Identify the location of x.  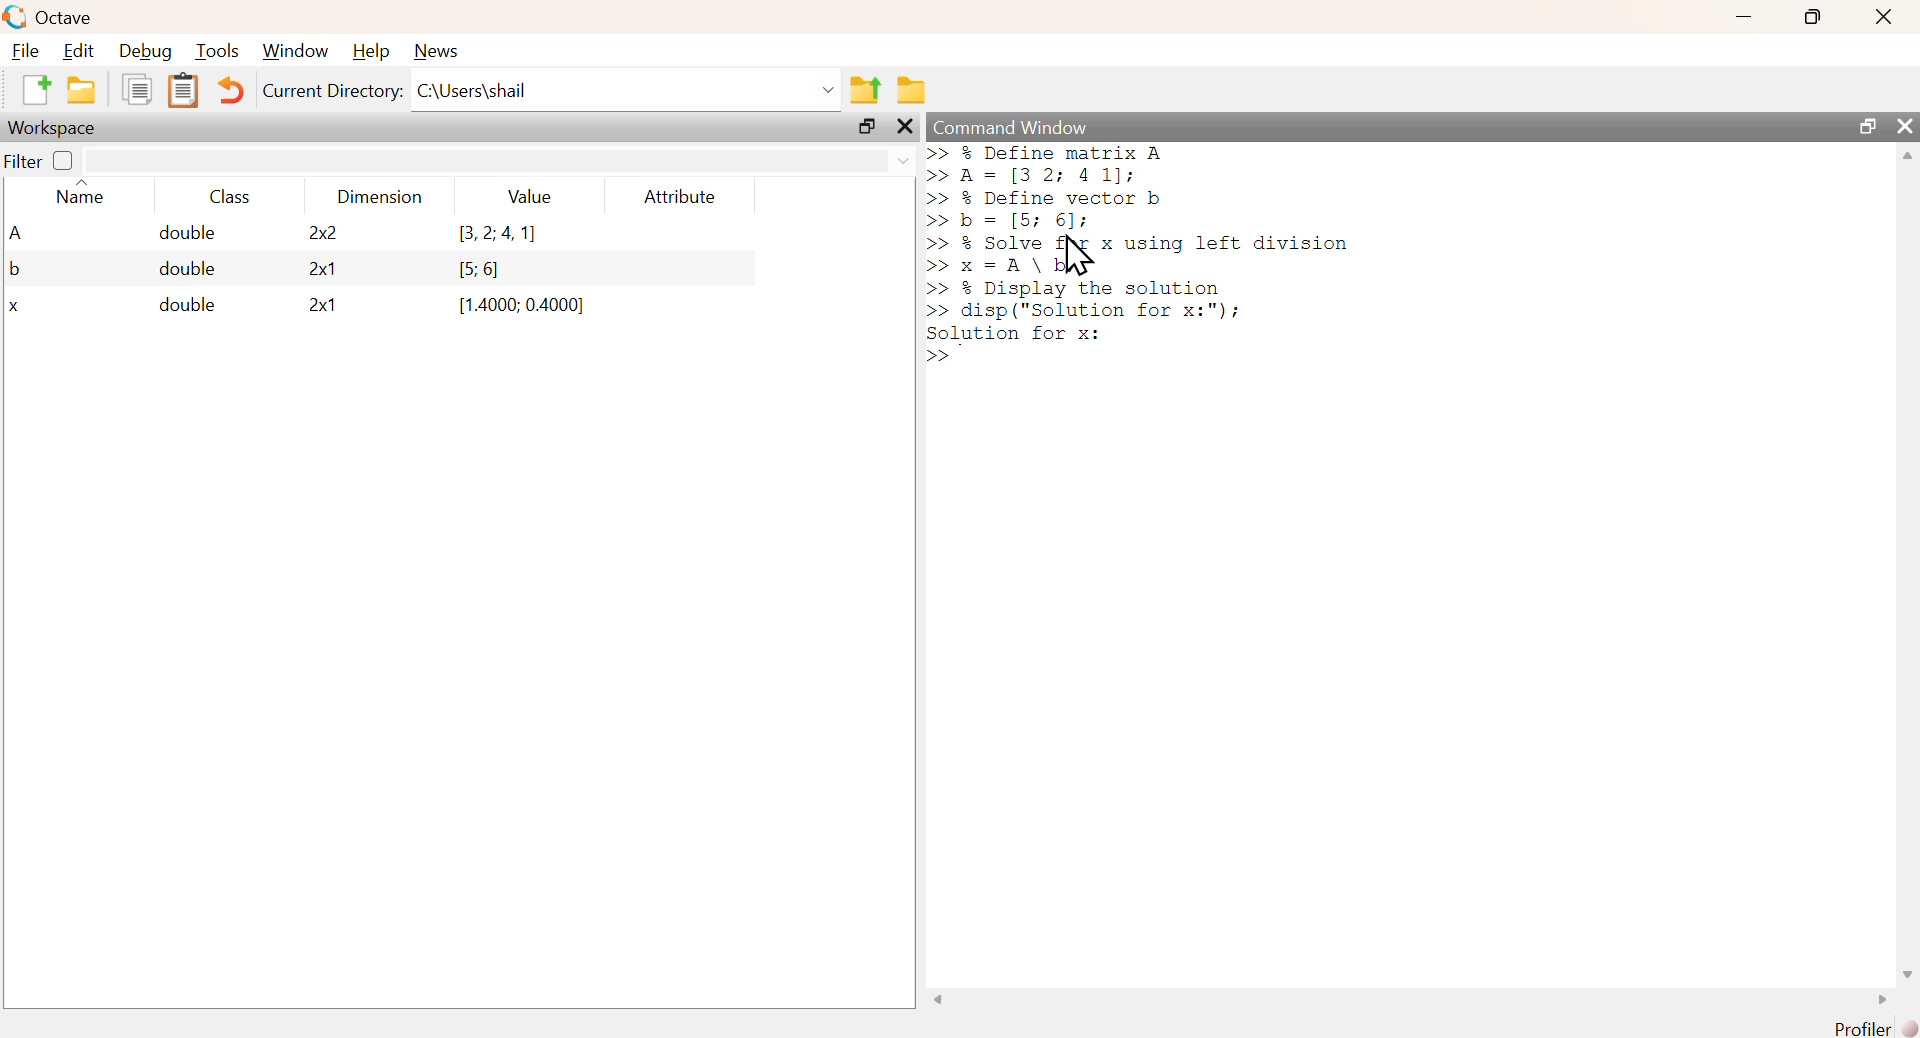
(19, 308).